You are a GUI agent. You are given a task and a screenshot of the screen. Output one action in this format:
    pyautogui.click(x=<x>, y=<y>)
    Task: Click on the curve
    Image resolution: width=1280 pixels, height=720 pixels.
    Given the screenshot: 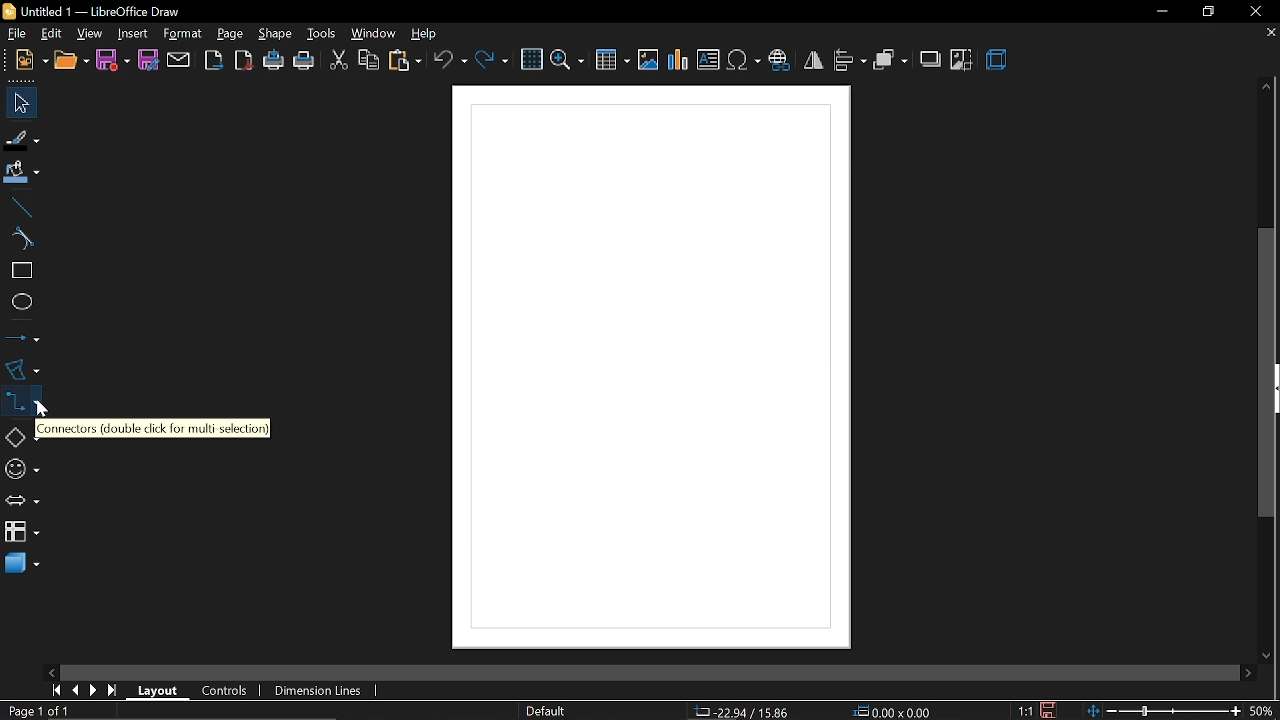 What is the action you would take?
    pyautogui.click(x=20, y=239)
    